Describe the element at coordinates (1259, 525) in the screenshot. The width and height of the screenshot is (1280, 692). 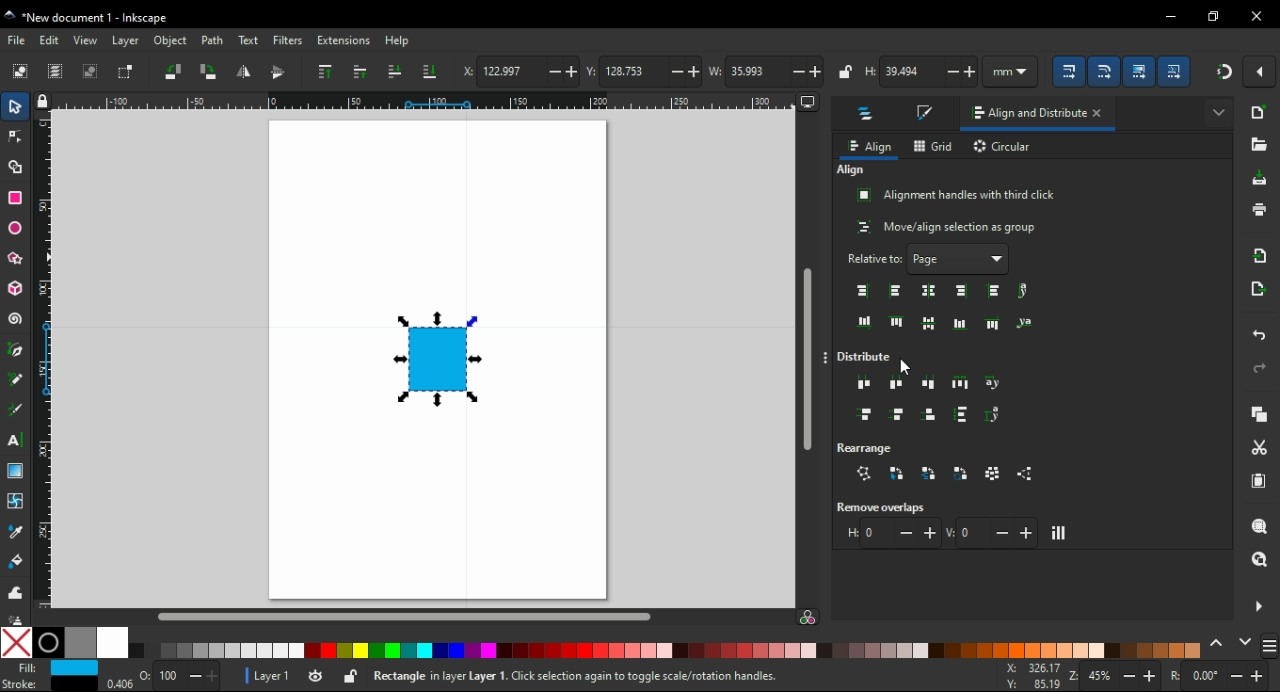
I see `zoom selection` at that location.